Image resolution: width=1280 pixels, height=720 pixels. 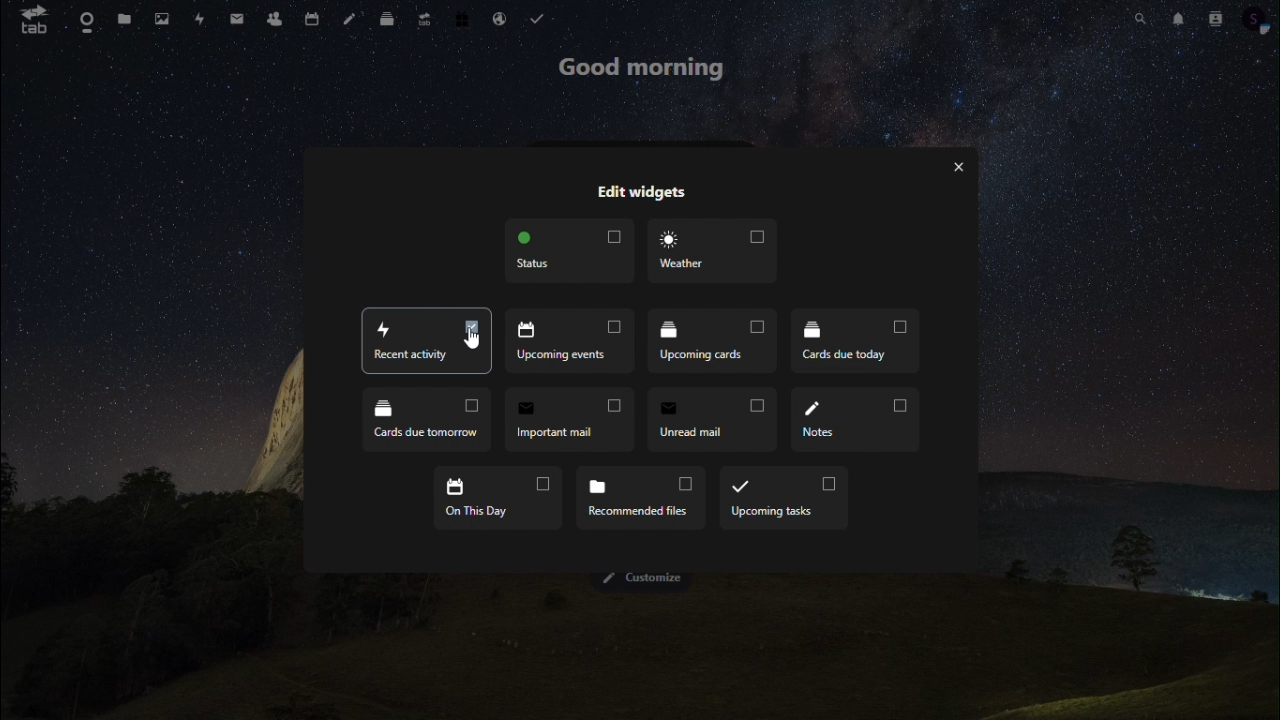 I want to click on activity, so click(x=198, y=20).